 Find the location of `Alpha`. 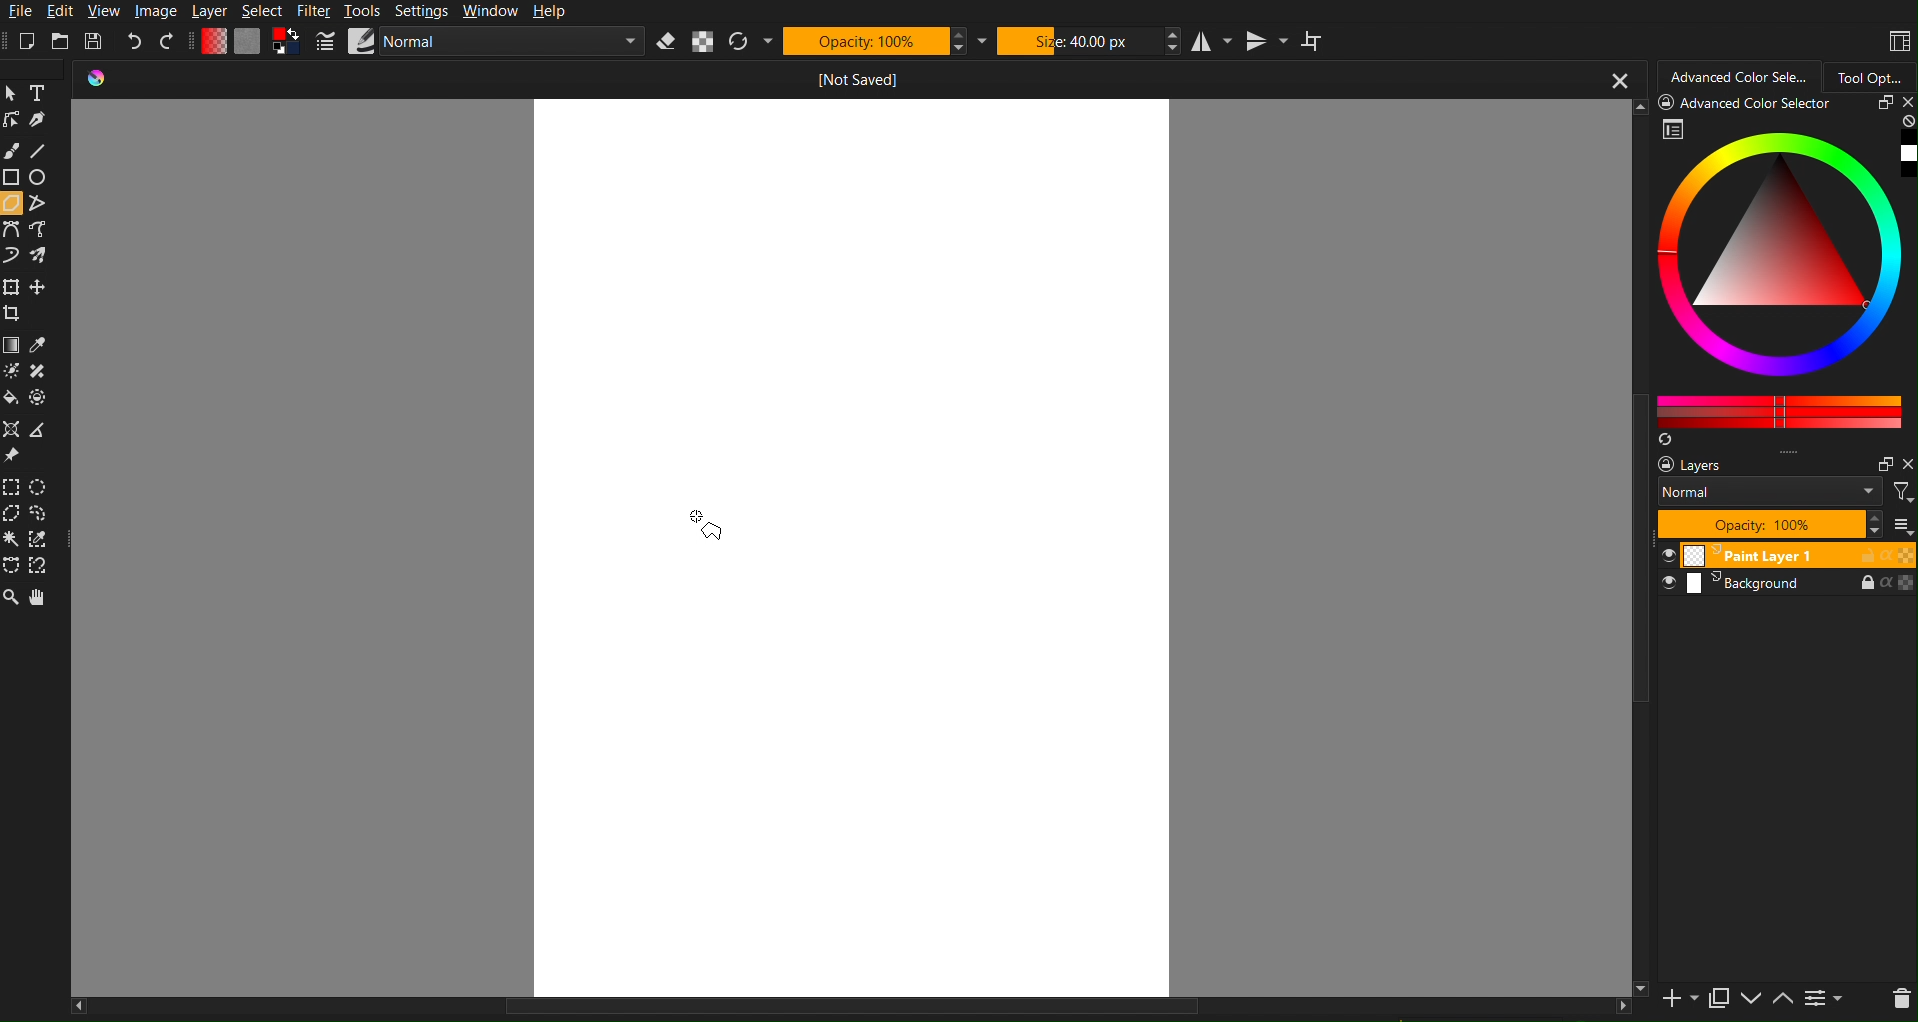

Alpha is located at coordinates (704, 42).